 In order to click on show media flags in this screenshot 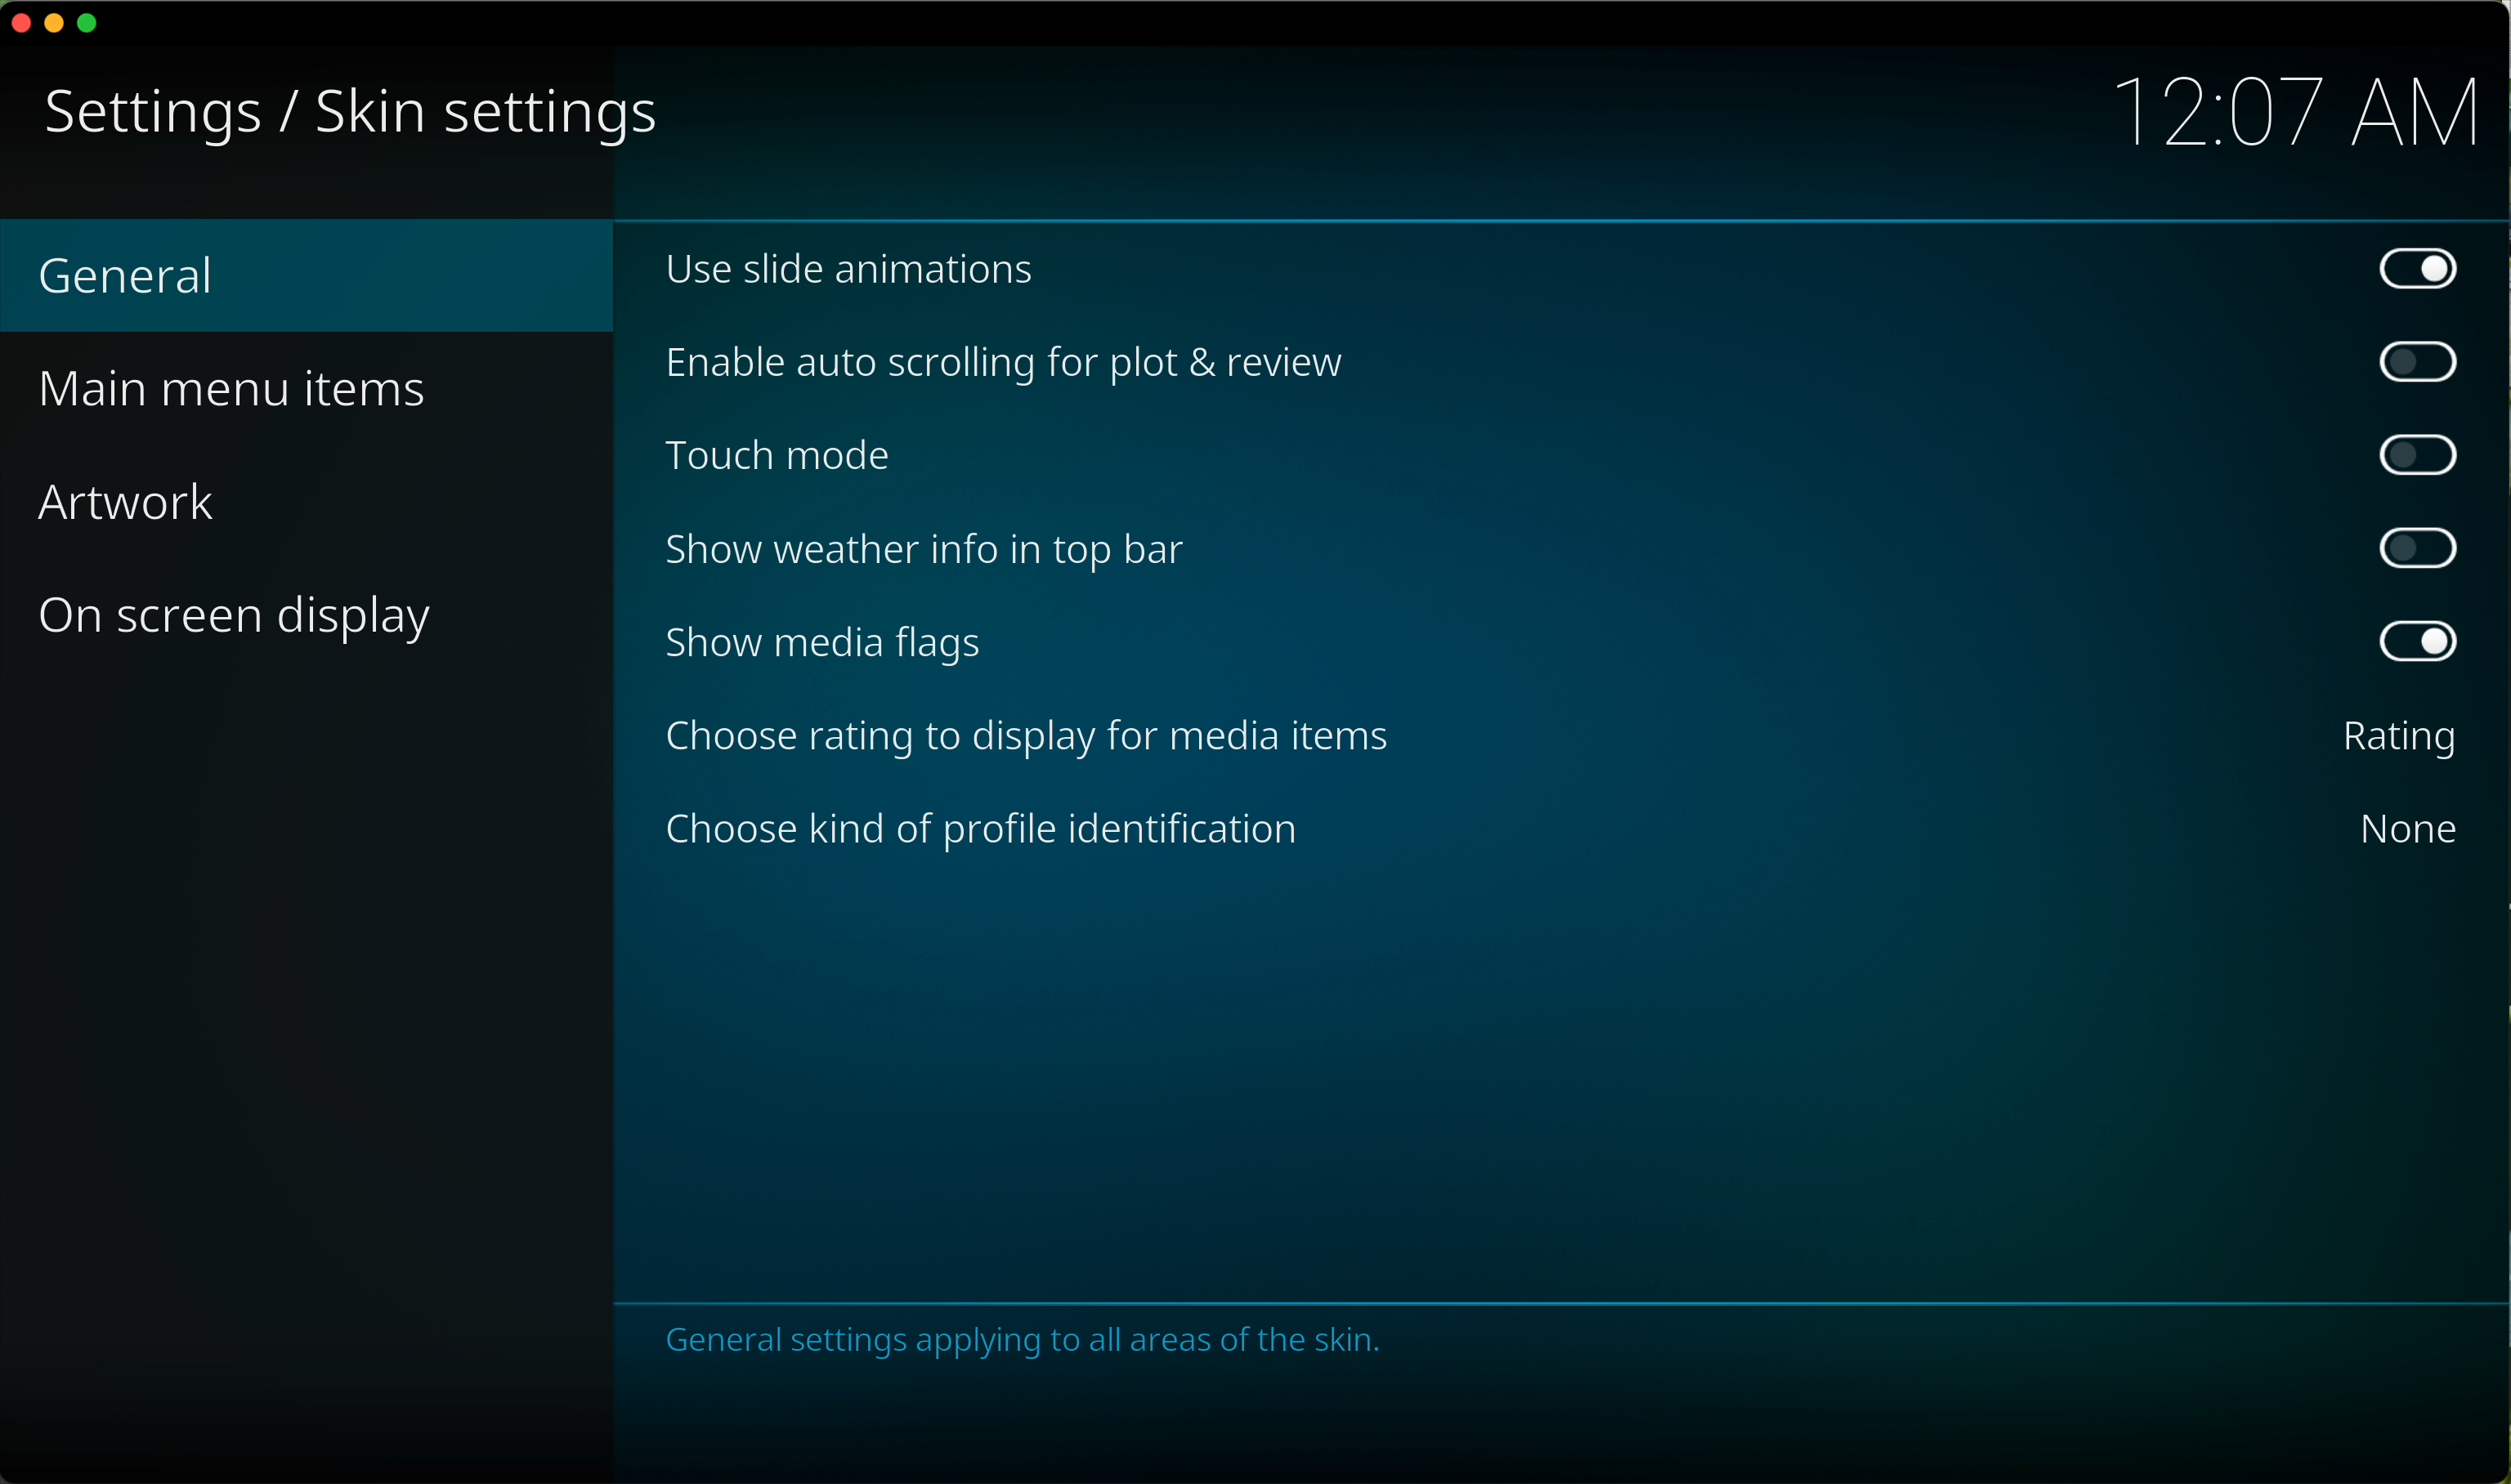, I will do `click(1569, 645)`.